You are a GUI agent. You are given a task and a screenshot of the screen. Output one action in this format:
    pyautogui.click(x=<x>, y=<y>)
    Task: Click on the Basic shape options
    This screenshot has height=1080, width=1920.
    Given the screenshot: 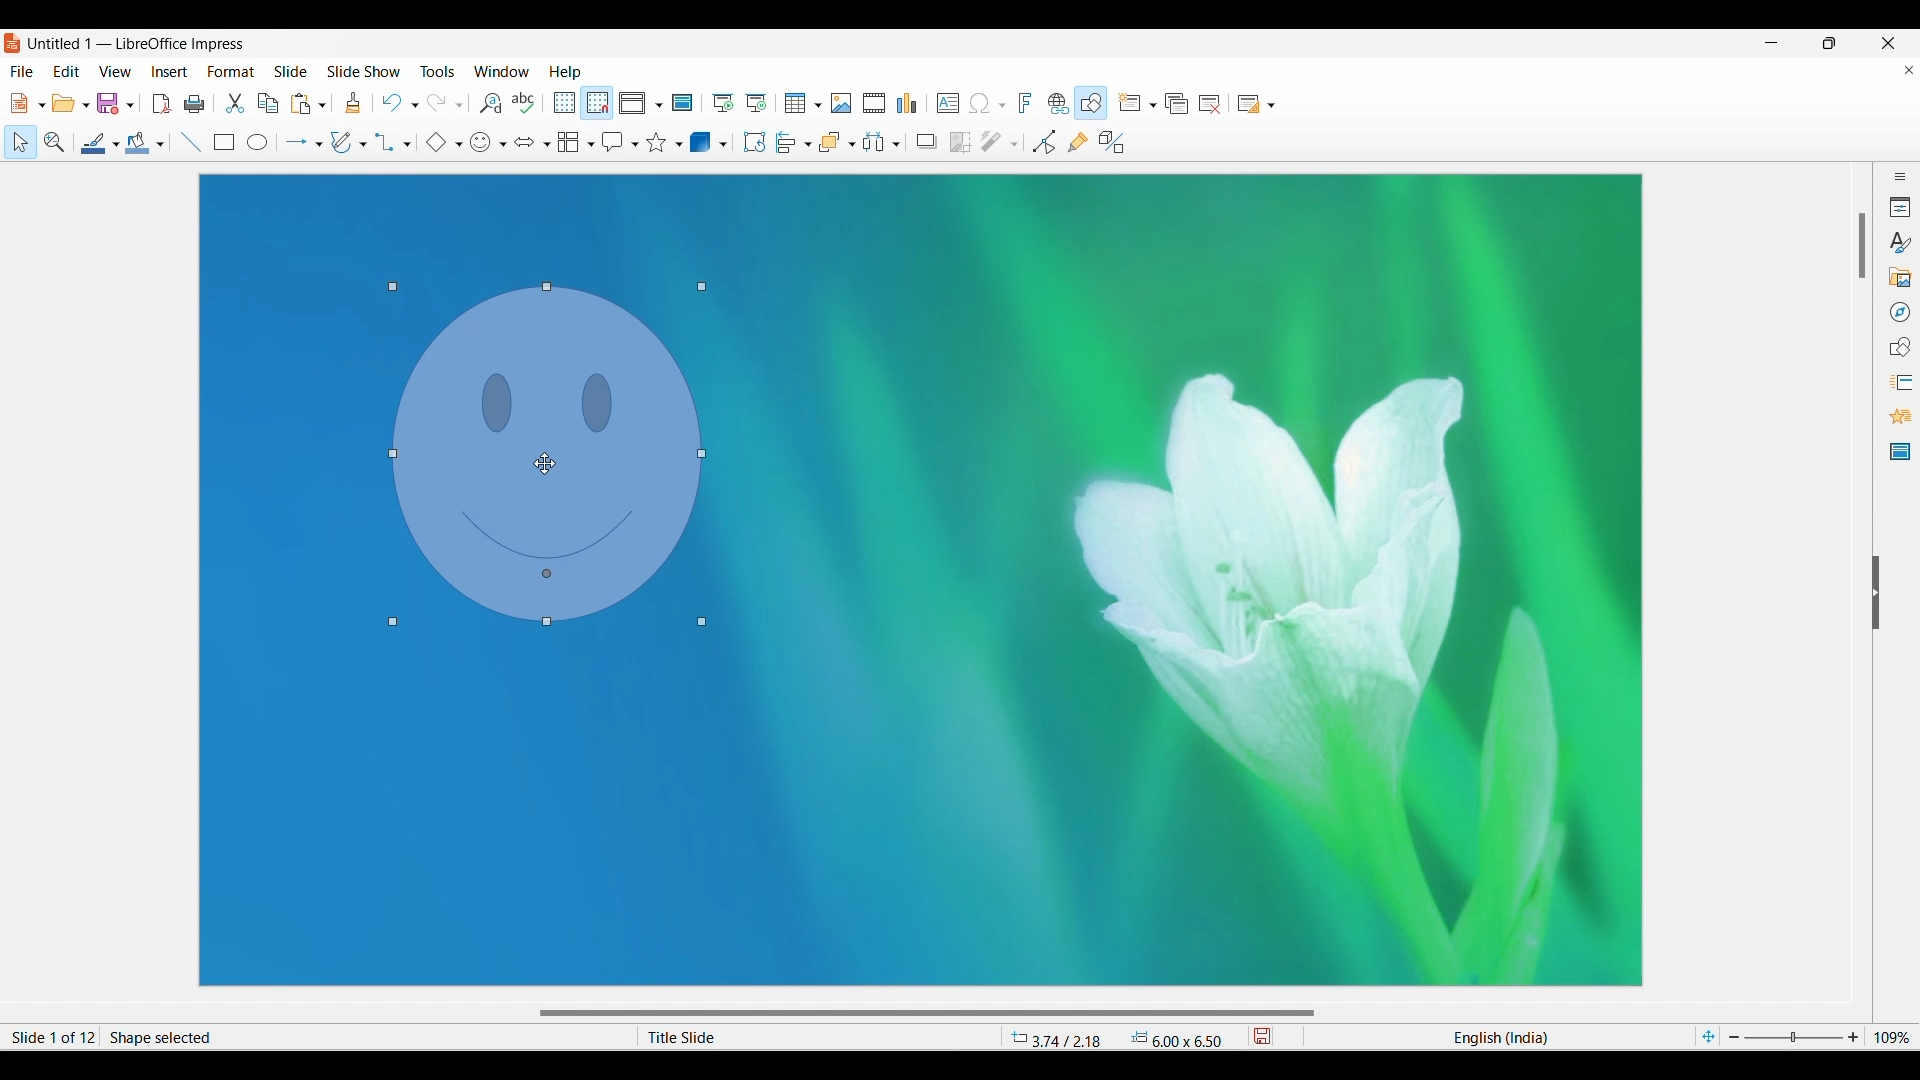 What is the action you would take?
    pyautogui.click(x=459, y=144)
    